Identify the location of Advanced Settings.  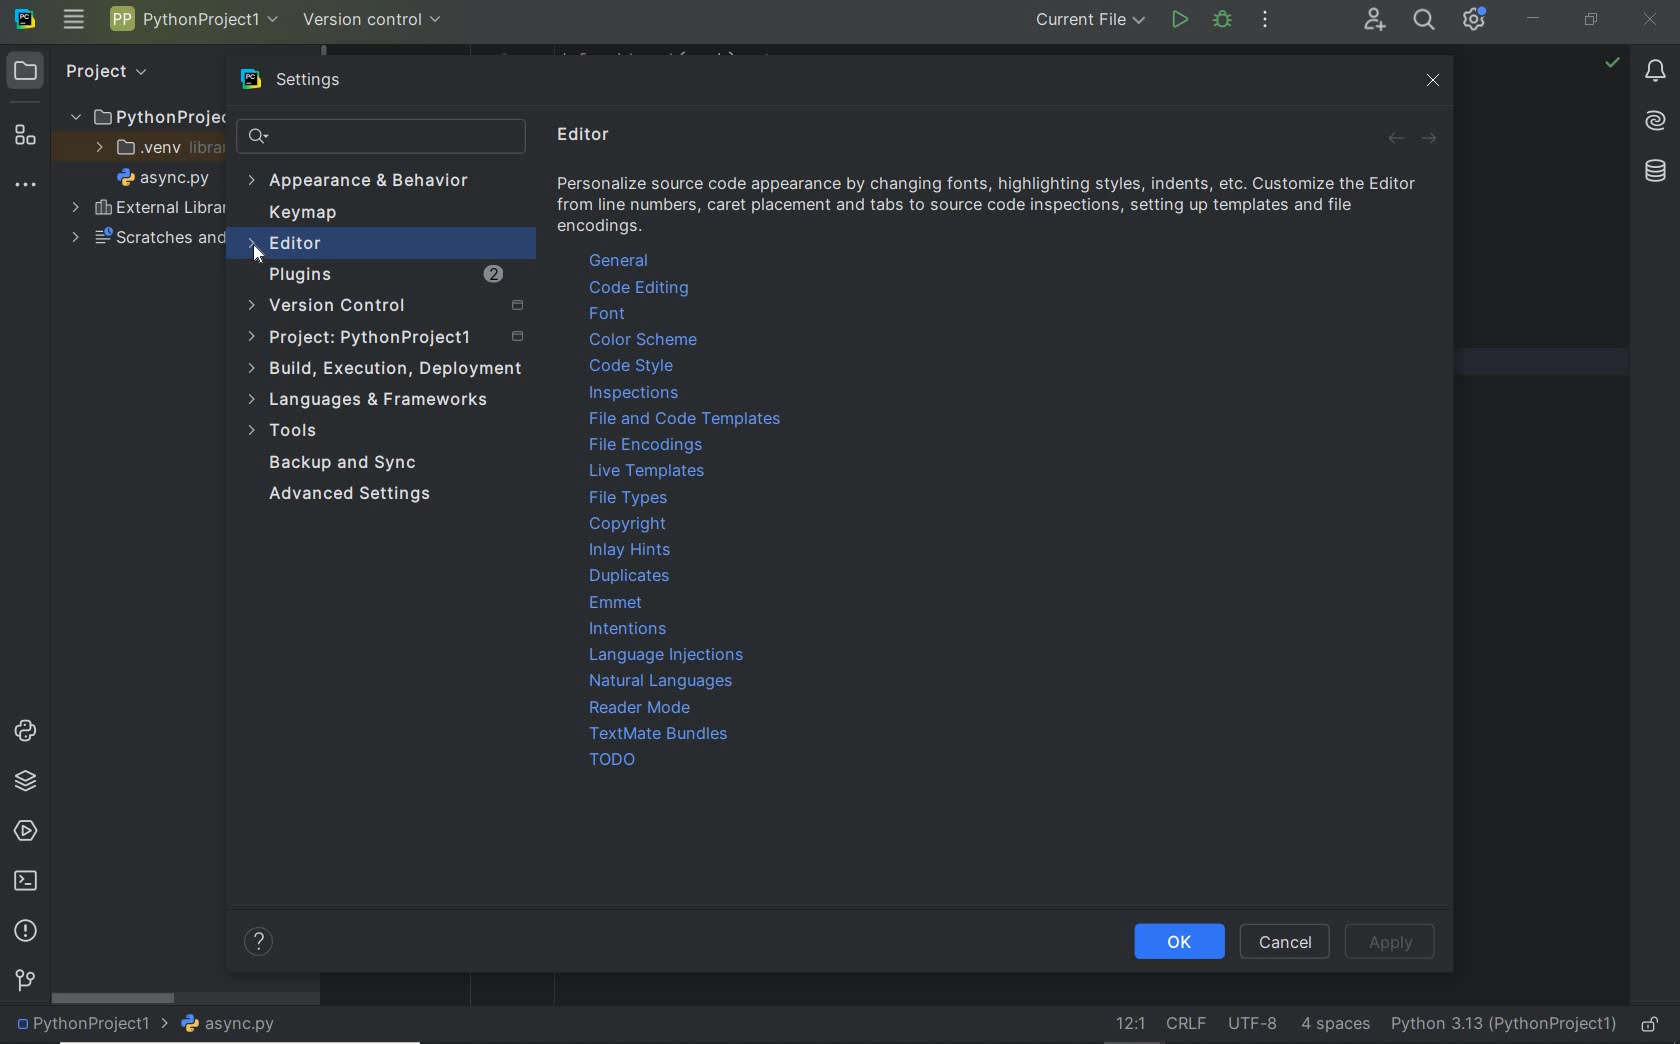
(352, 494).